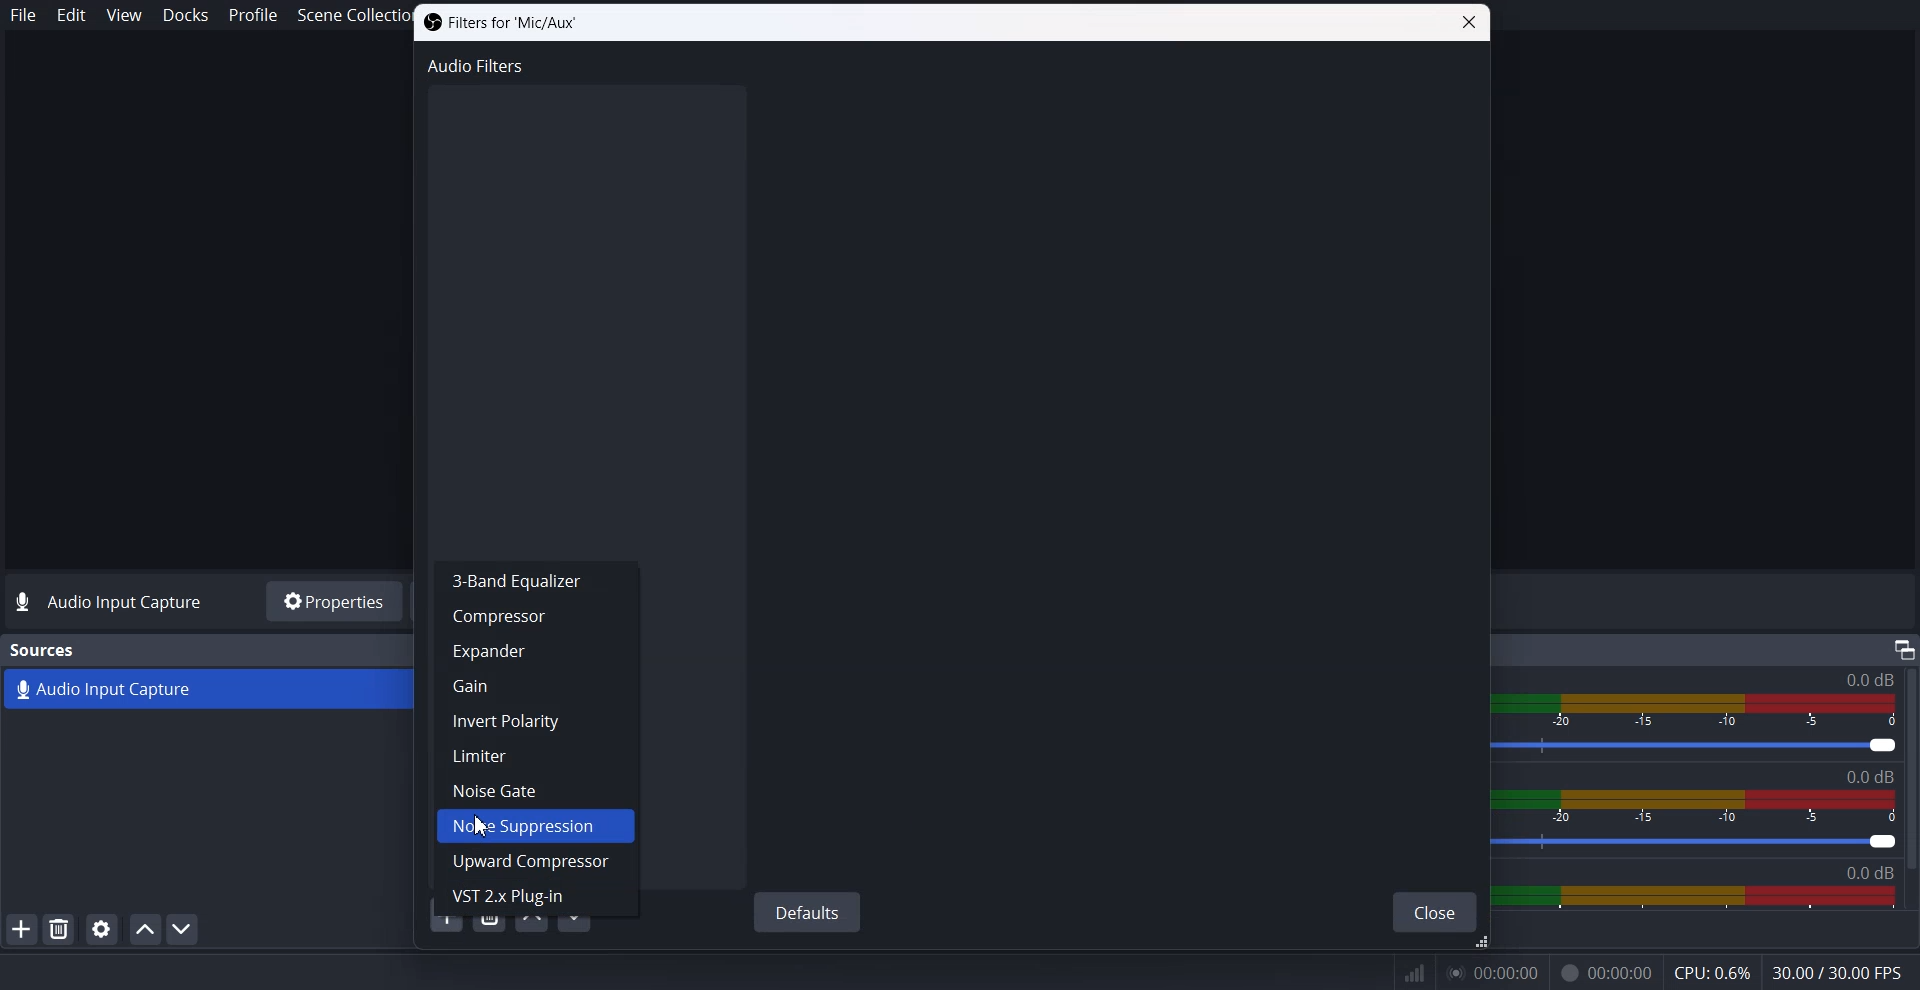  I want to click on 30.00/300, so click(1844, 974).